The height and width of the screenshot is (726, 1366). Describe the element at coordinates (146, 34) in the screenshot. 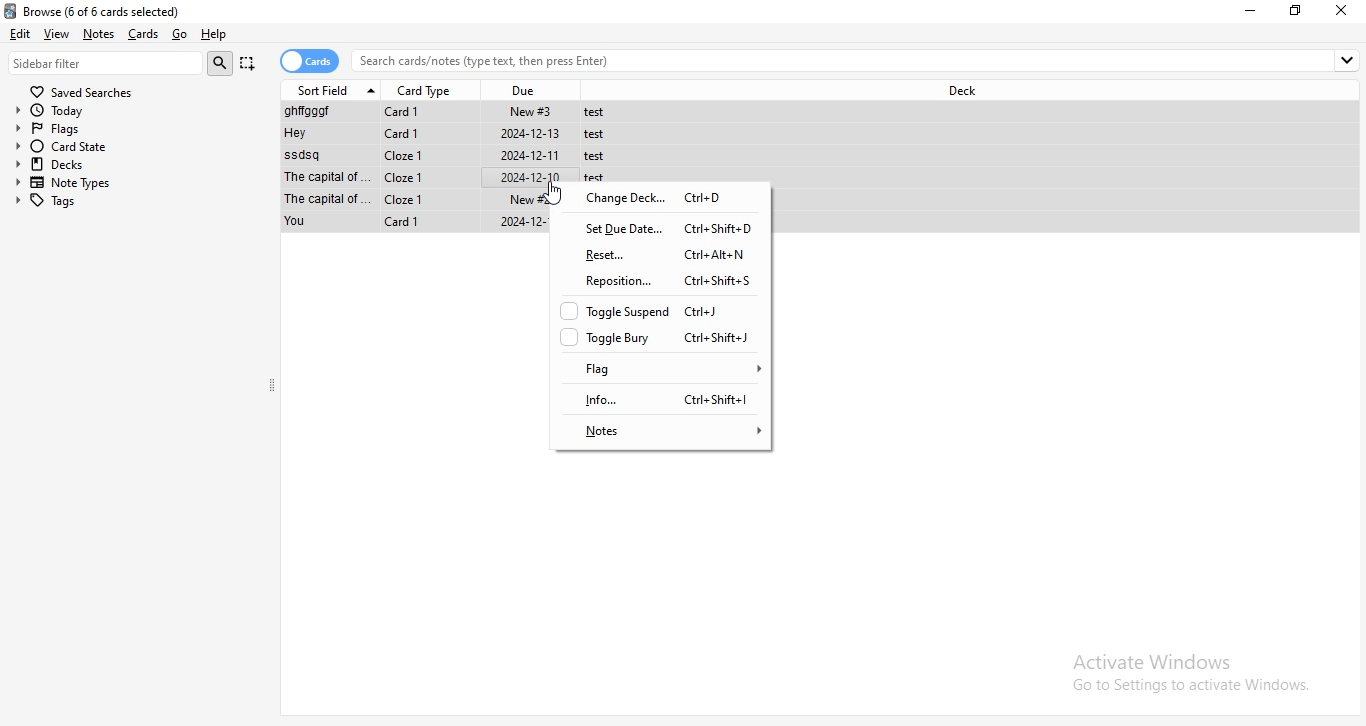

I see `Cards` at that location.